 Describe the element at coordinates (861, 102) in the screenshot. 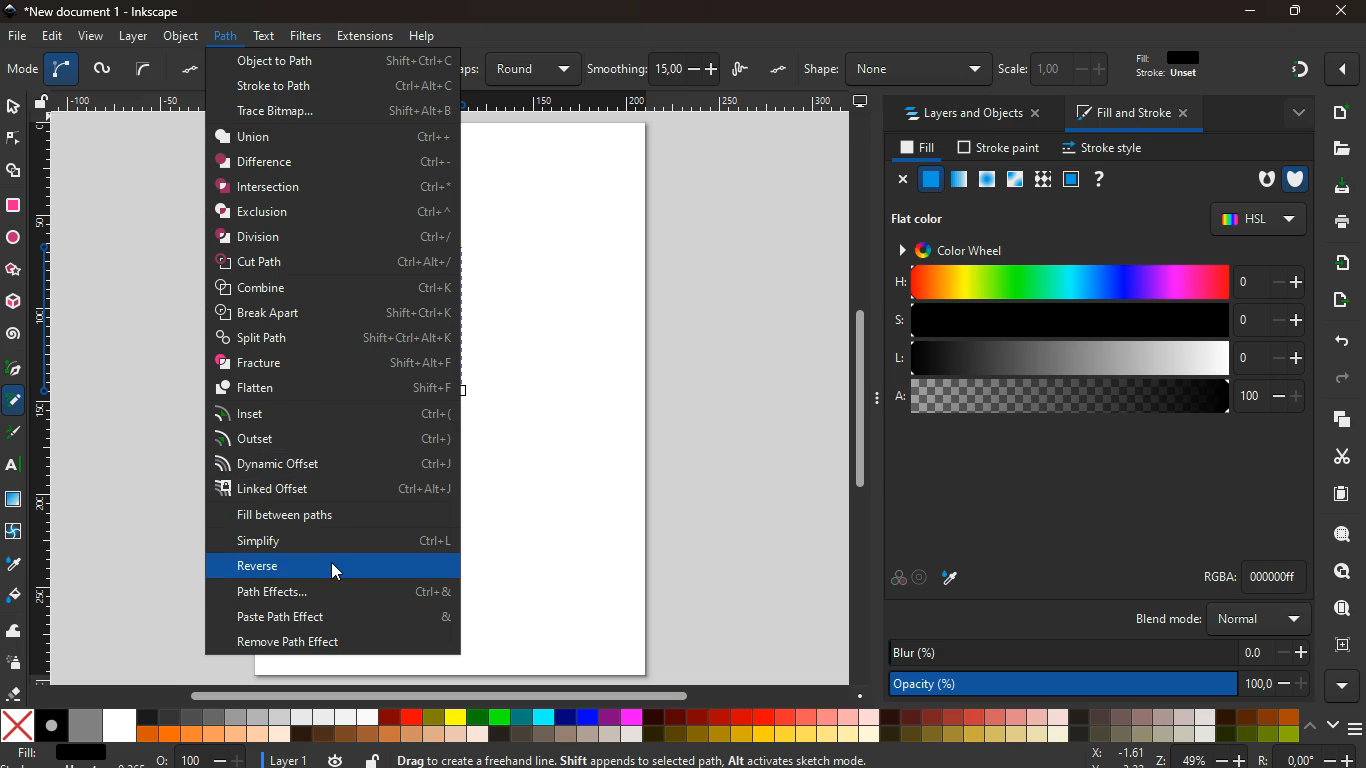

I see `desktop` at that location.